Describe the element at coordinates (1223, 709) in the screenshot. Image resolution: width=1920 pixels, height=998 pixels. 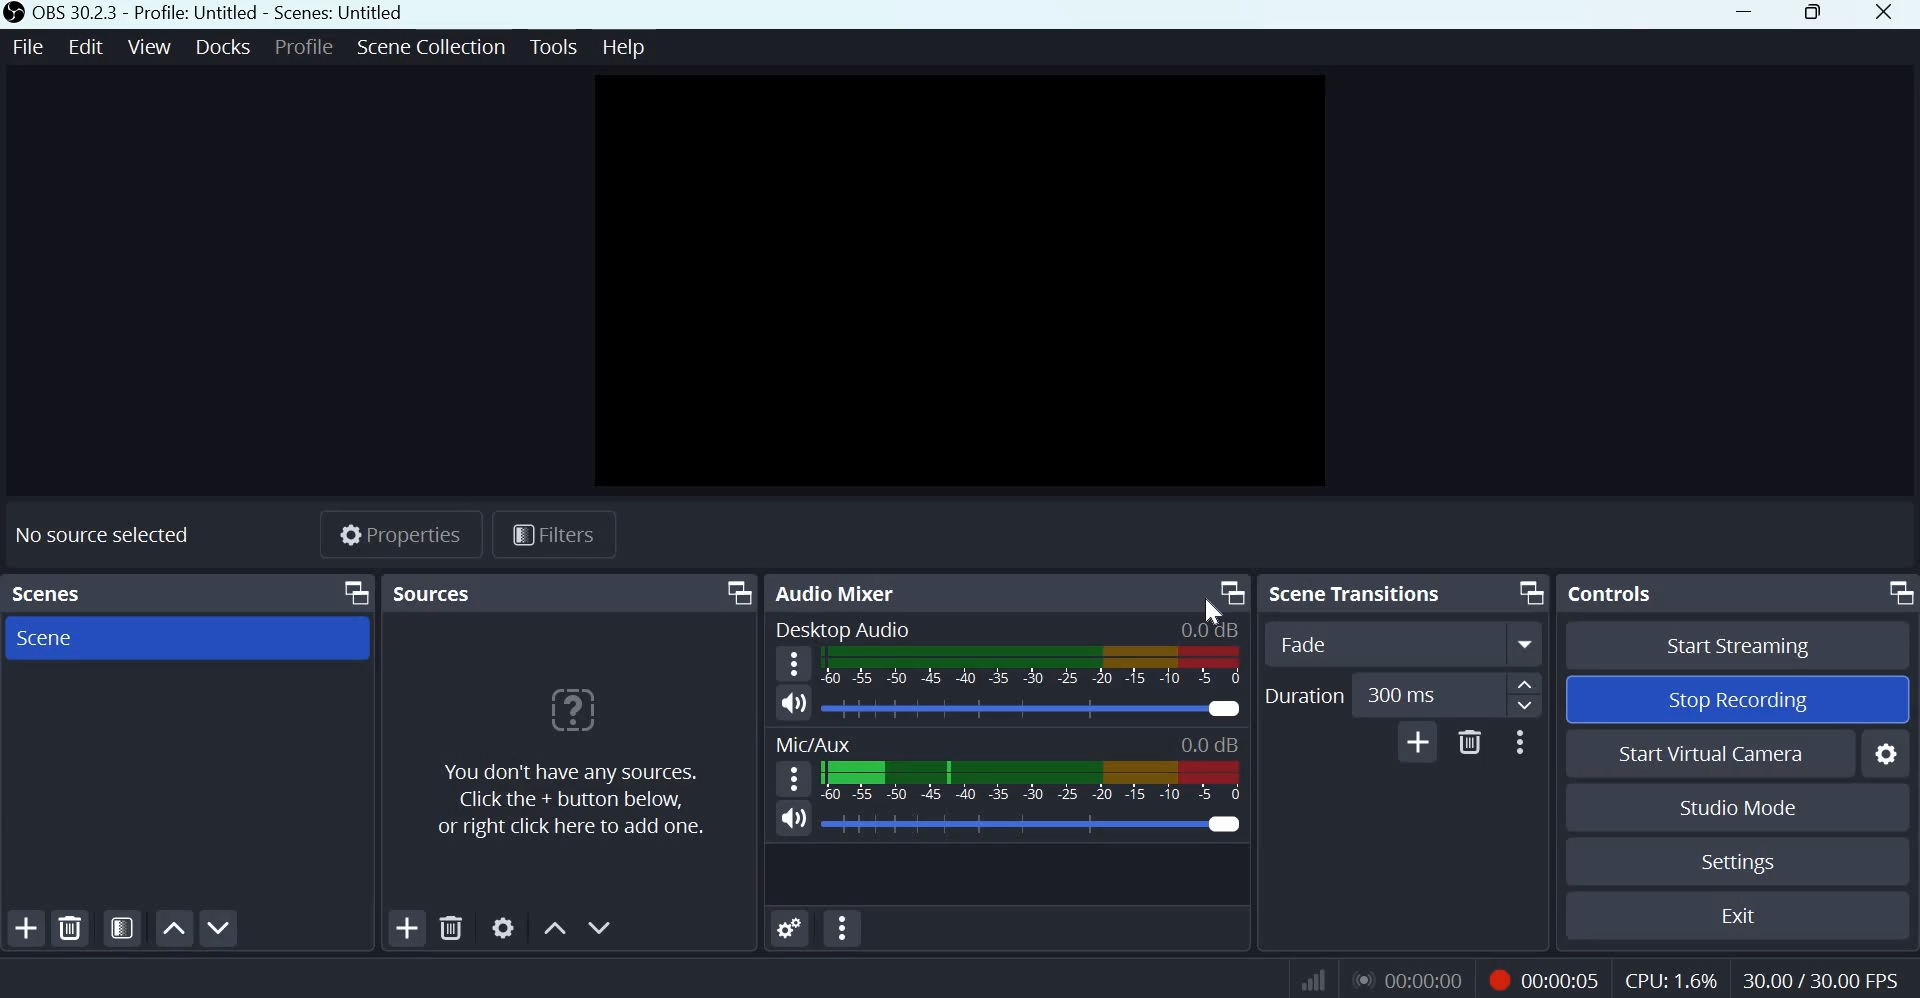
I see `Audio Slider` at that location.